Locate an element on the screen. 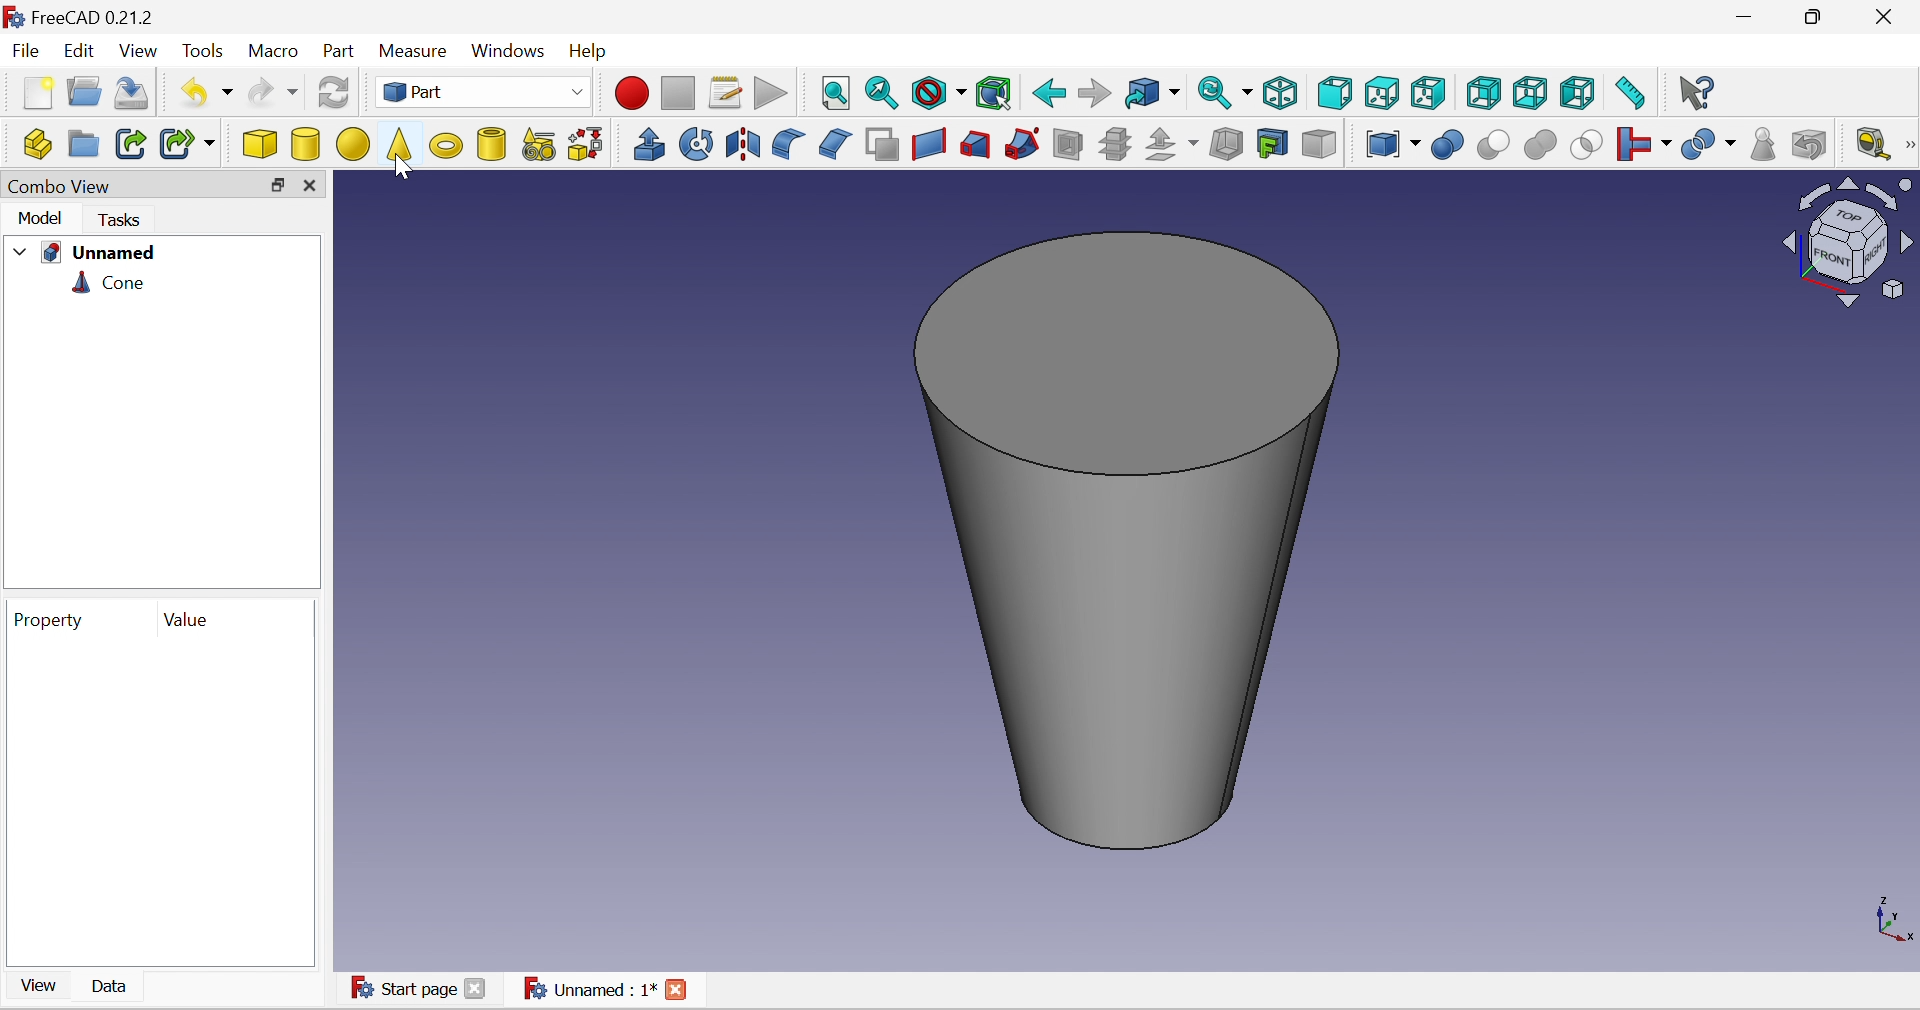 Image resolution: width=1920 pixels, height=1010 pixels. Thickness is located at coordinates (1224, 144).